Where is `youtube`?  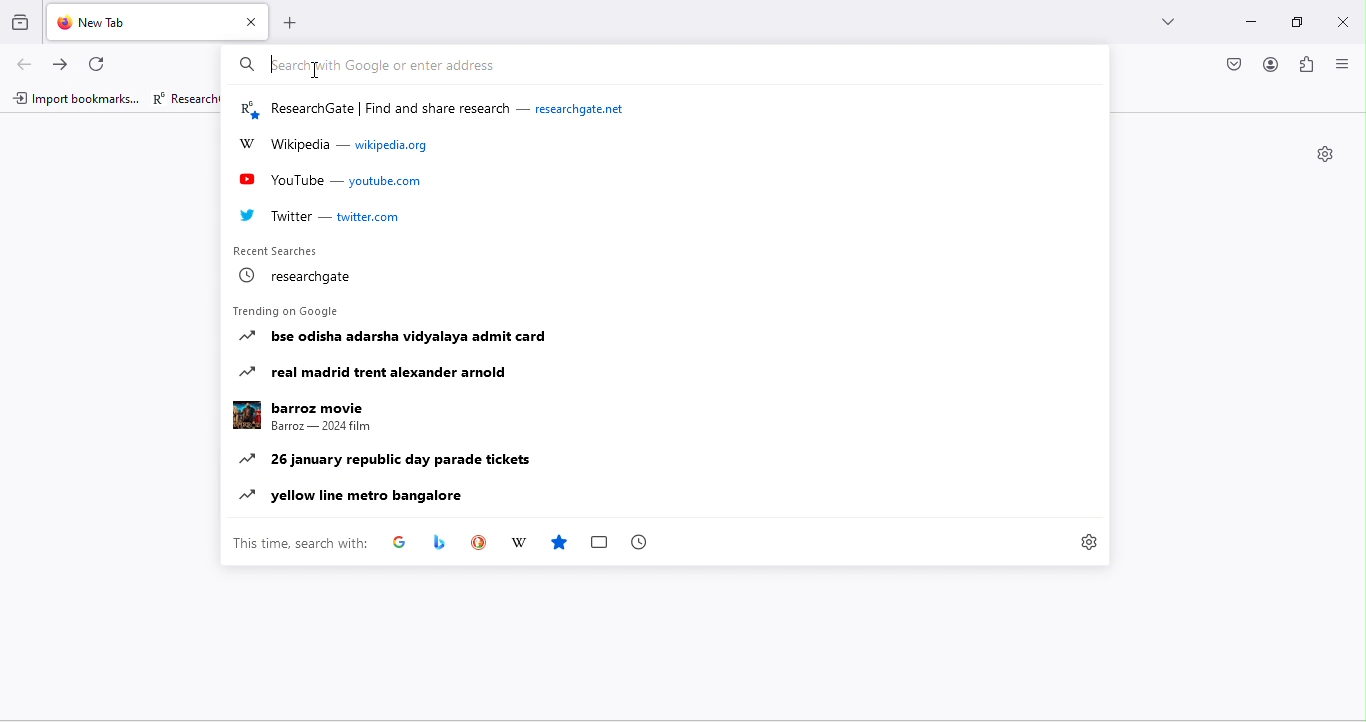 youtube is located at coordinates (333, 184).